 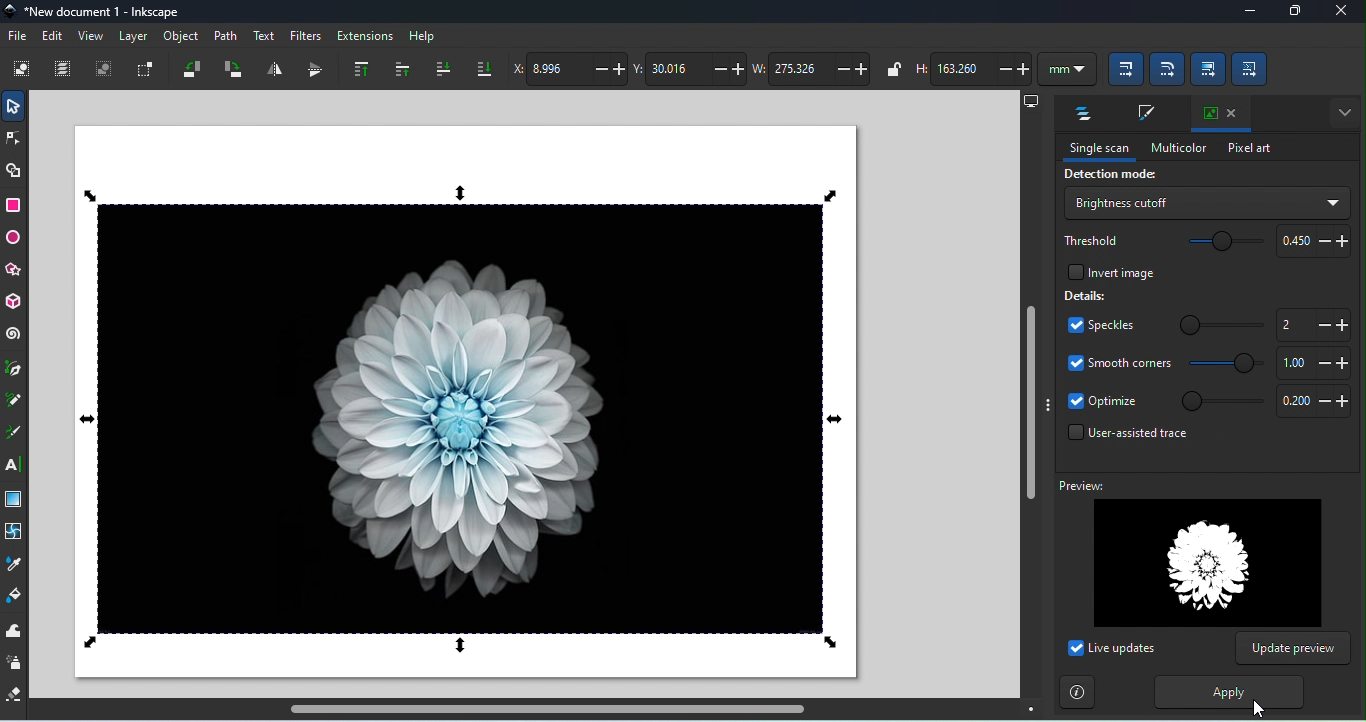 I want to click on When scaling objects, scale the stroke width by same proportion, so click(x=1122, y=71).